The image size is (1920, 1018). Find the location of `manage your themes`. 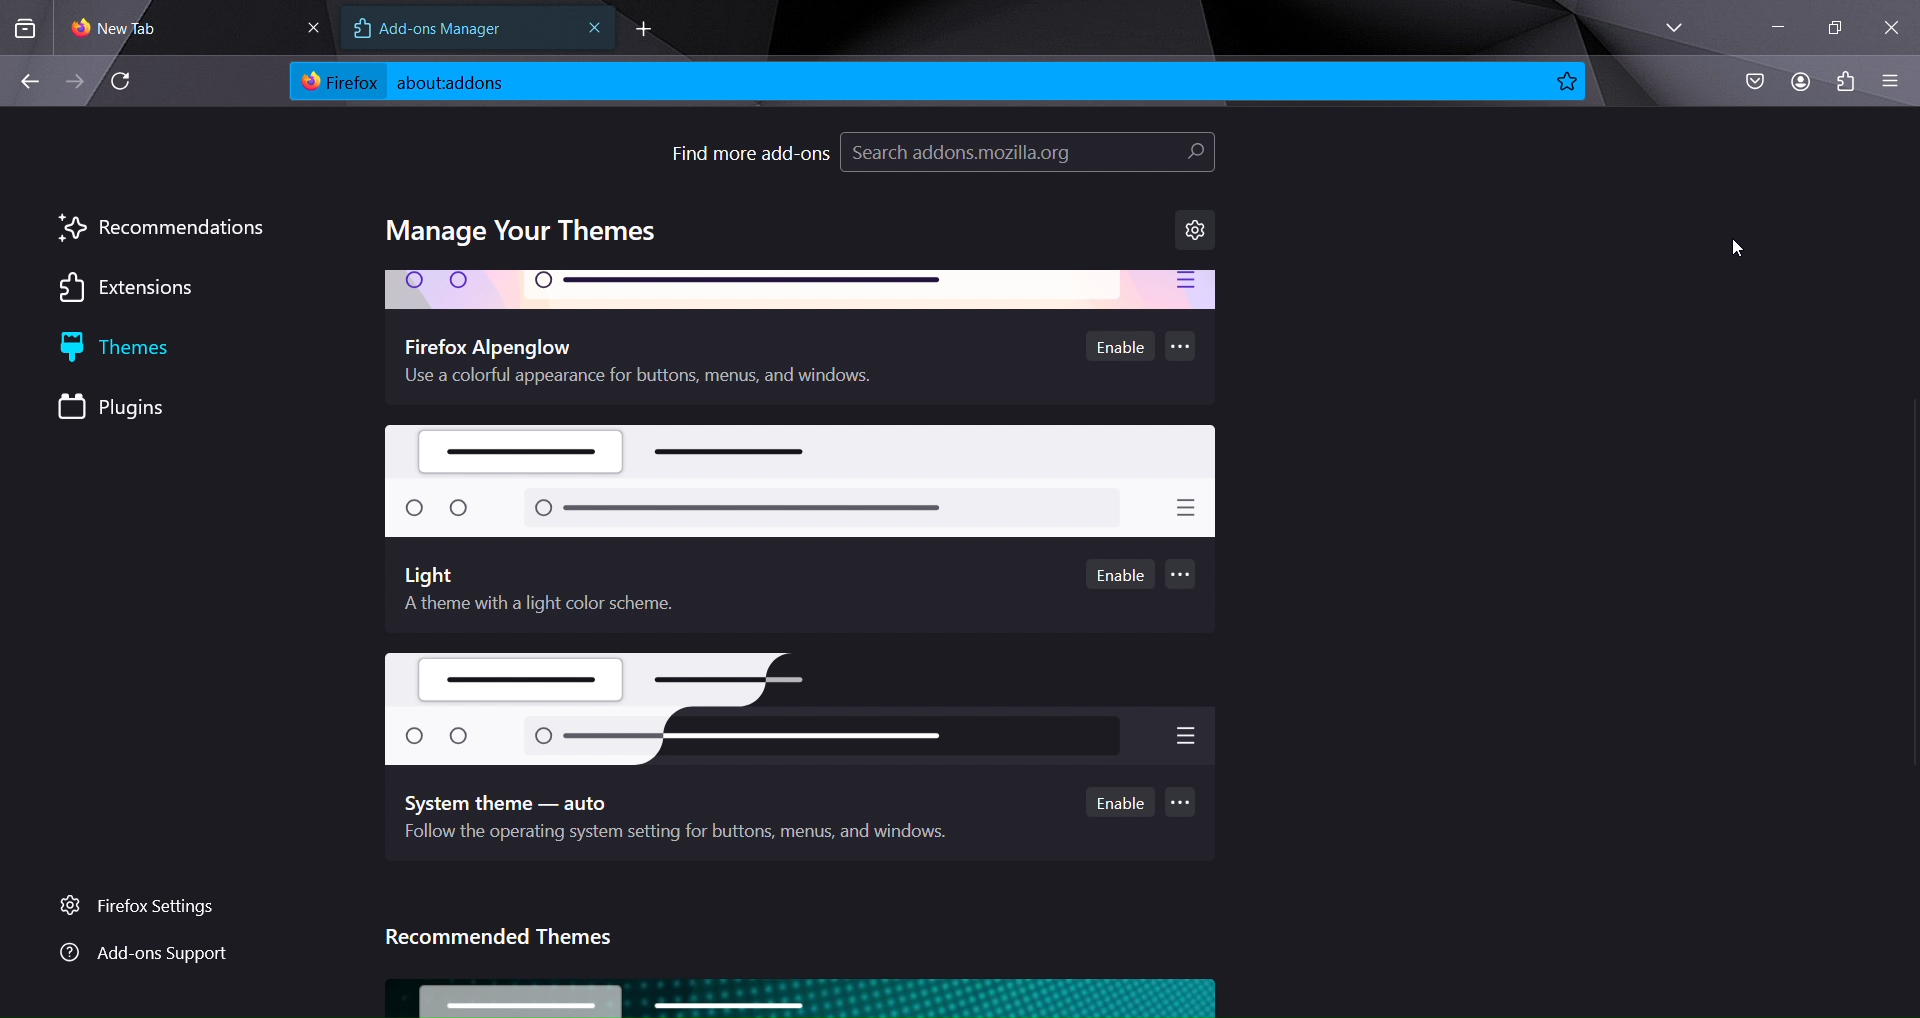

manage your themes is located at coordinates (527, 231).